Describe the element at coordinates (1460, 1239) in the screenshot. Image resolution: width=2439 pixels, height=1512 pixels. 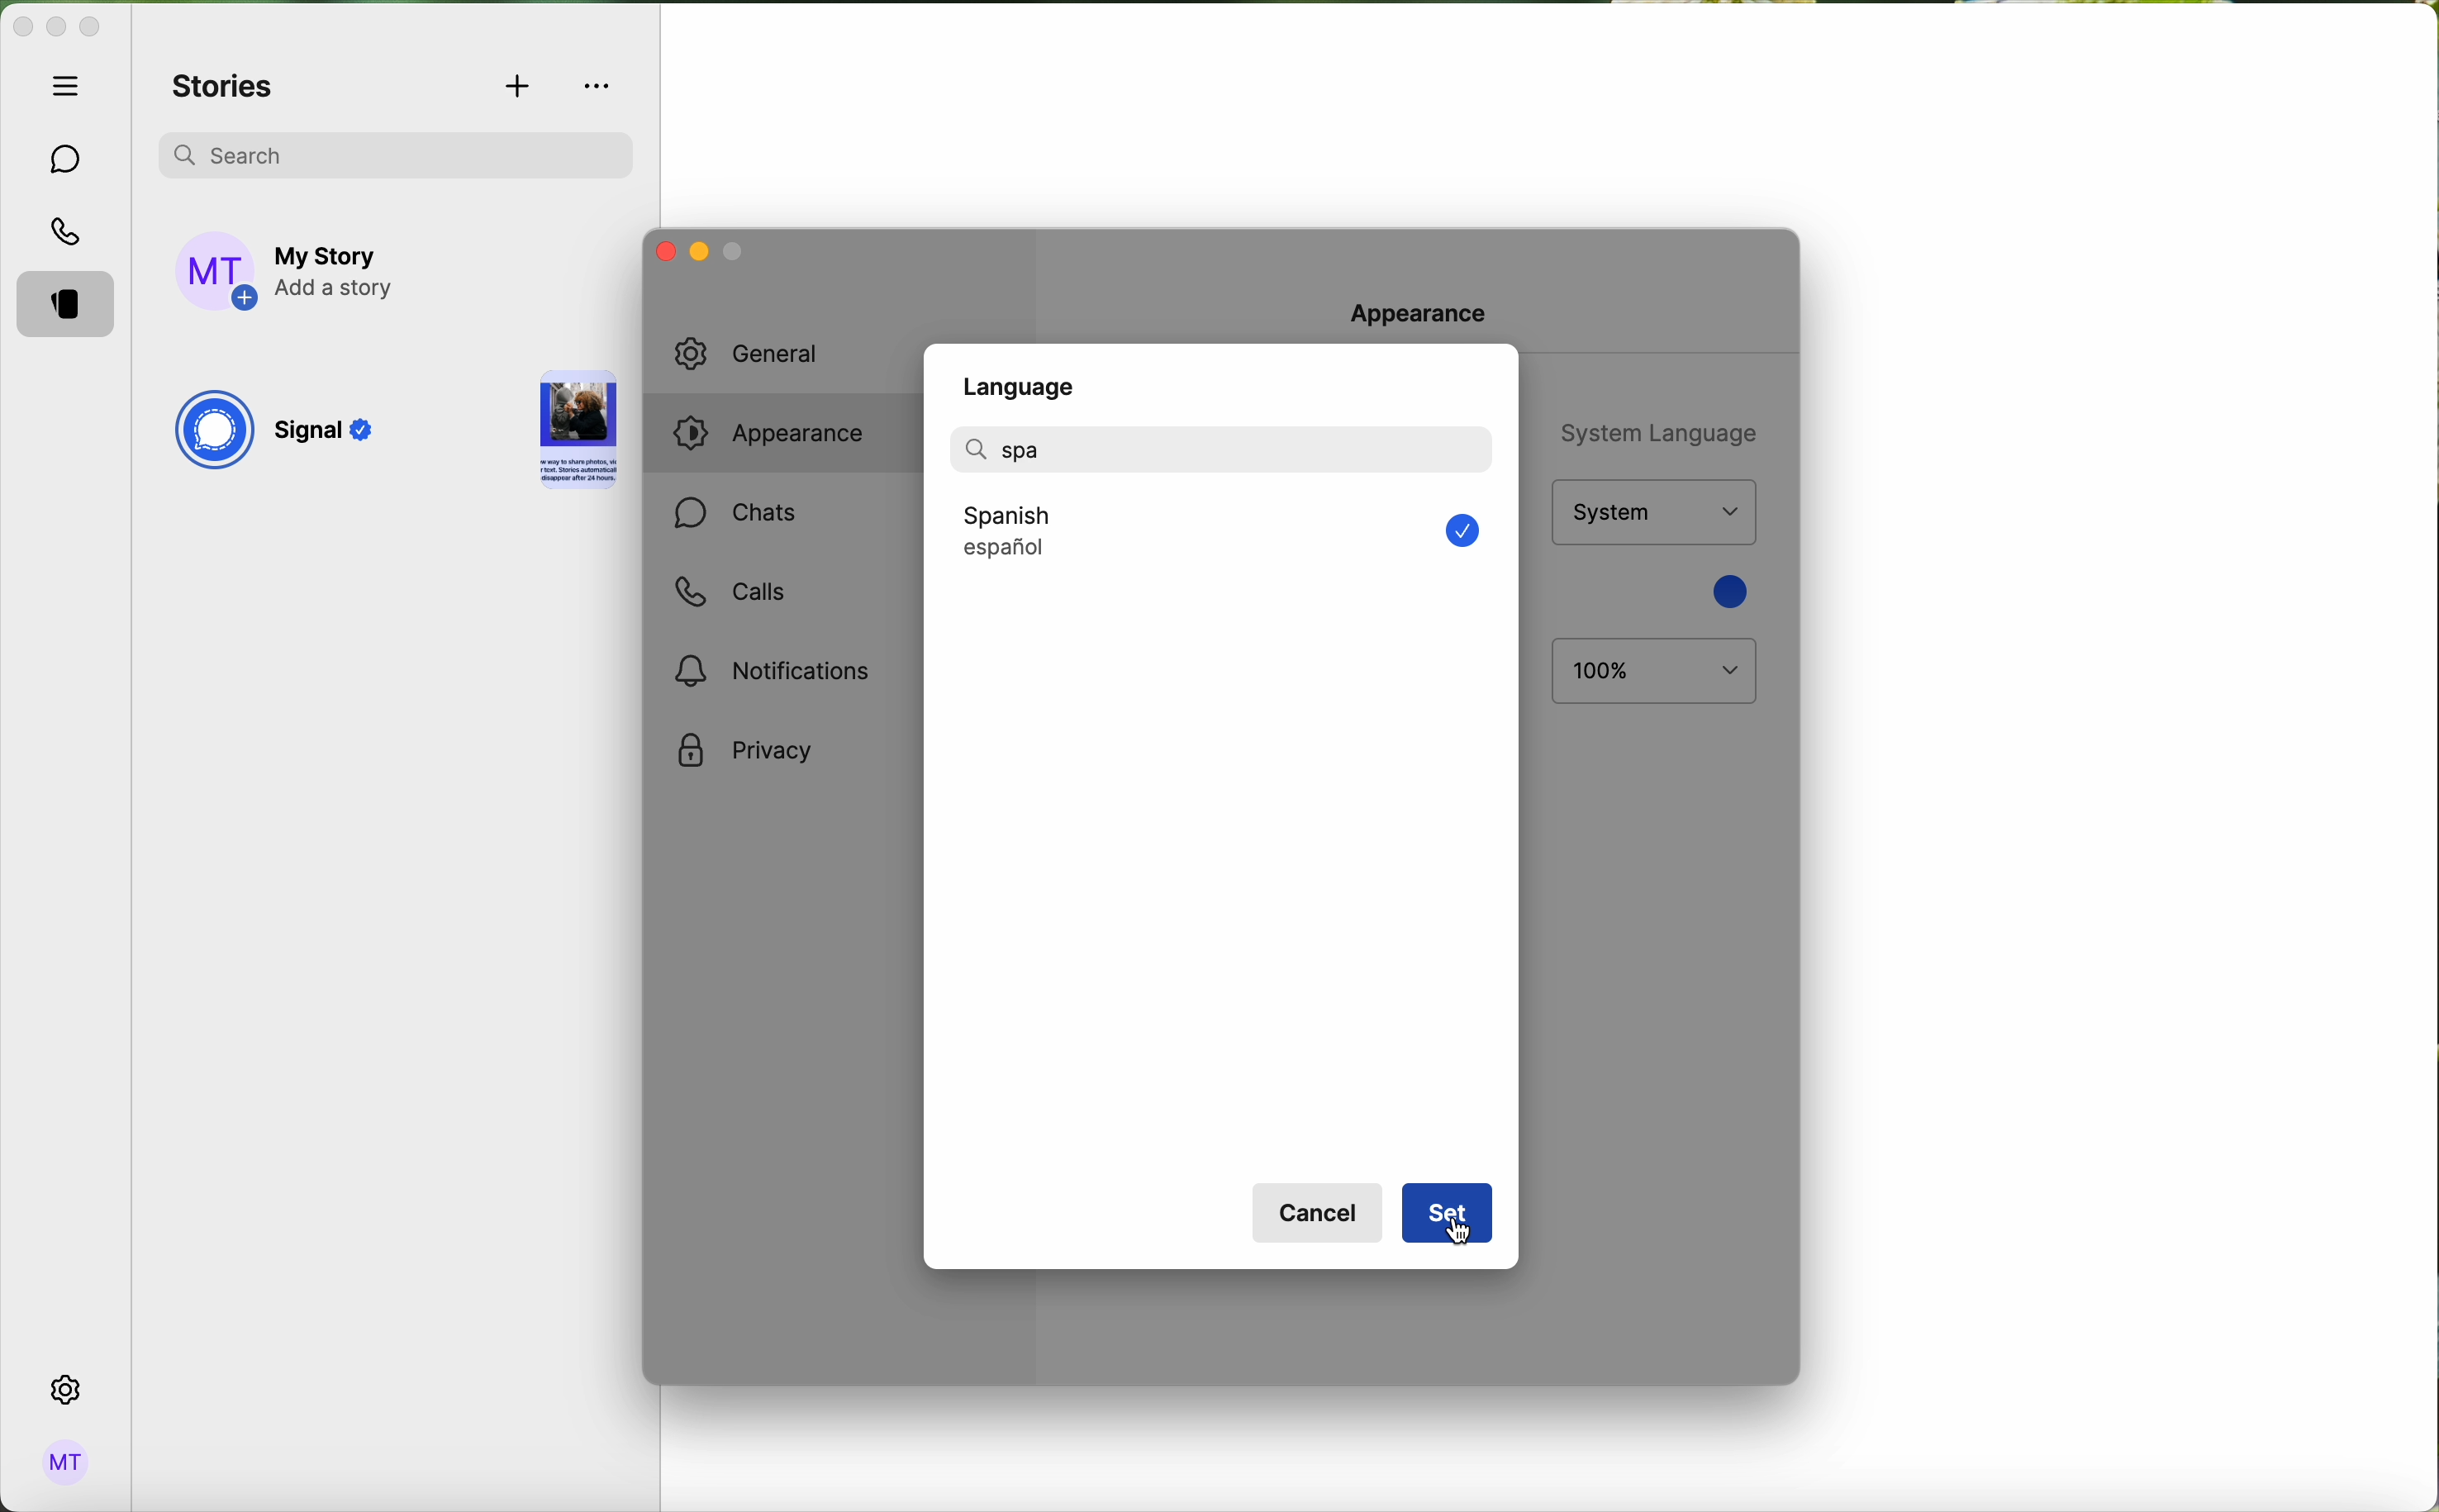
I see `cursor` at that location.